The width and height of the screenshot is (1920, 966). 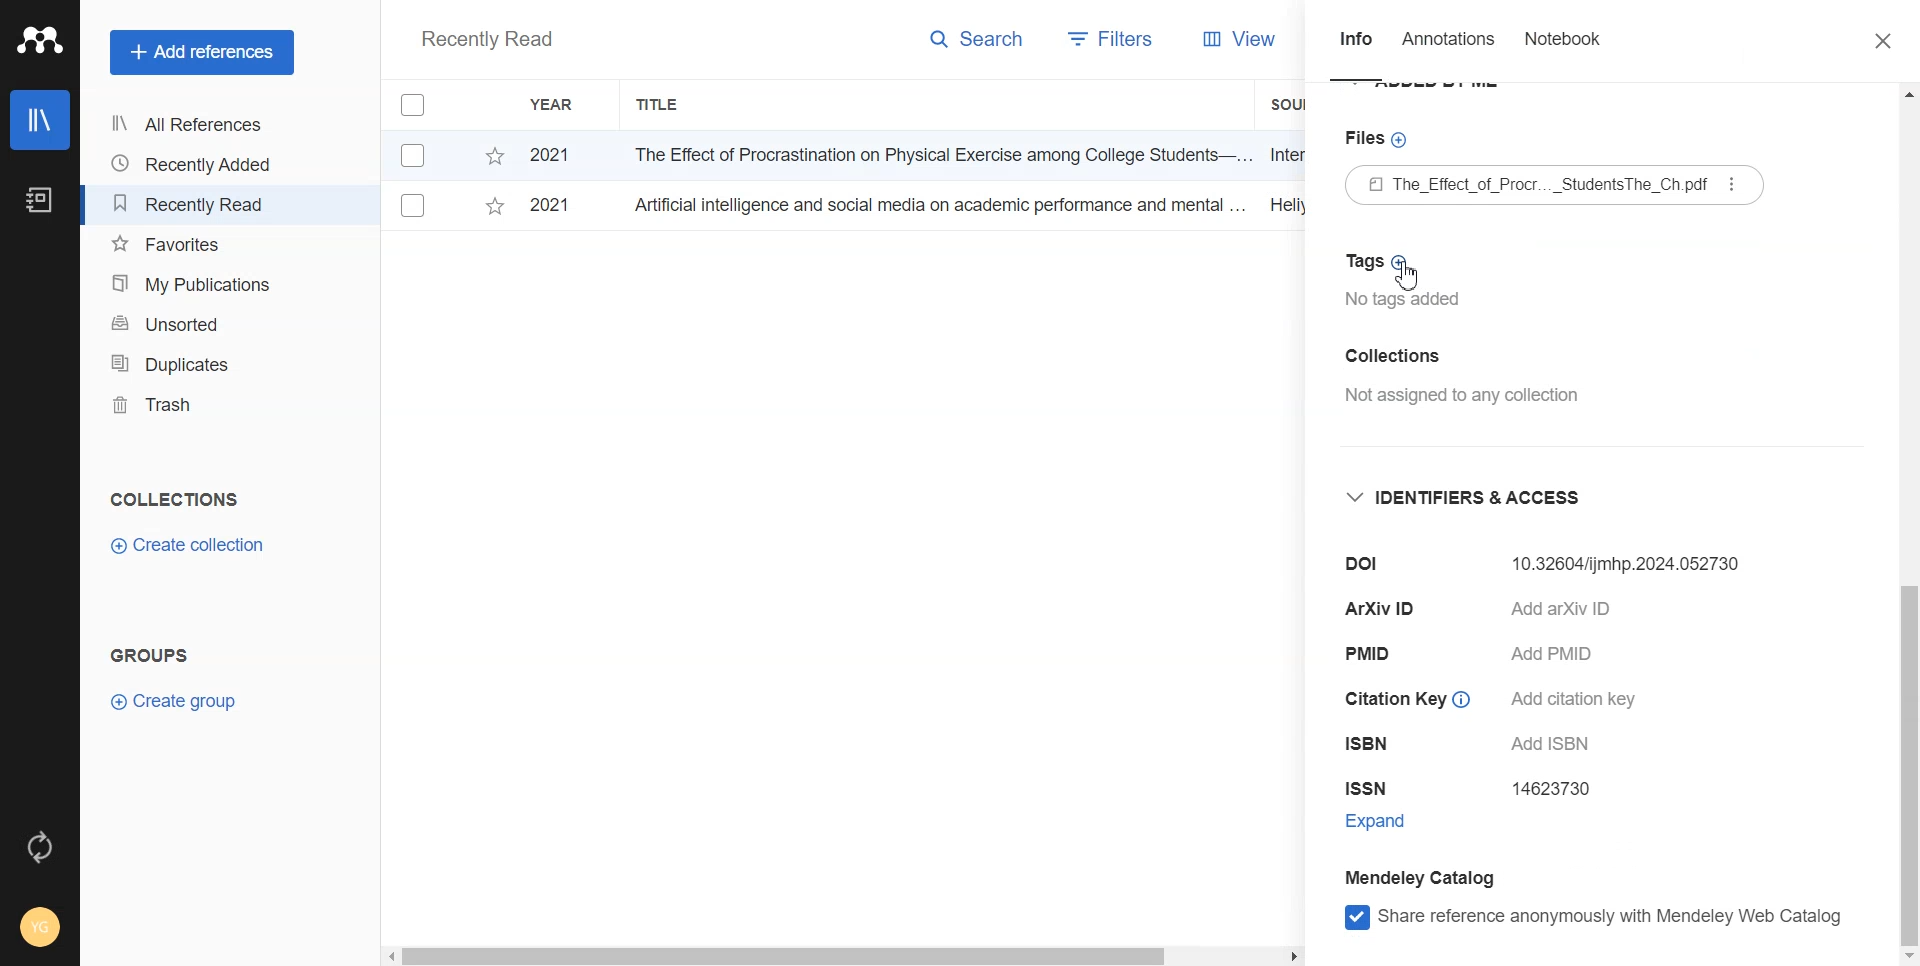 What do you see at coordinates (1509, 611) in the screenshot?
I see `ArXiv ID Add arXiv ID` at bounding box center [1509, 611].